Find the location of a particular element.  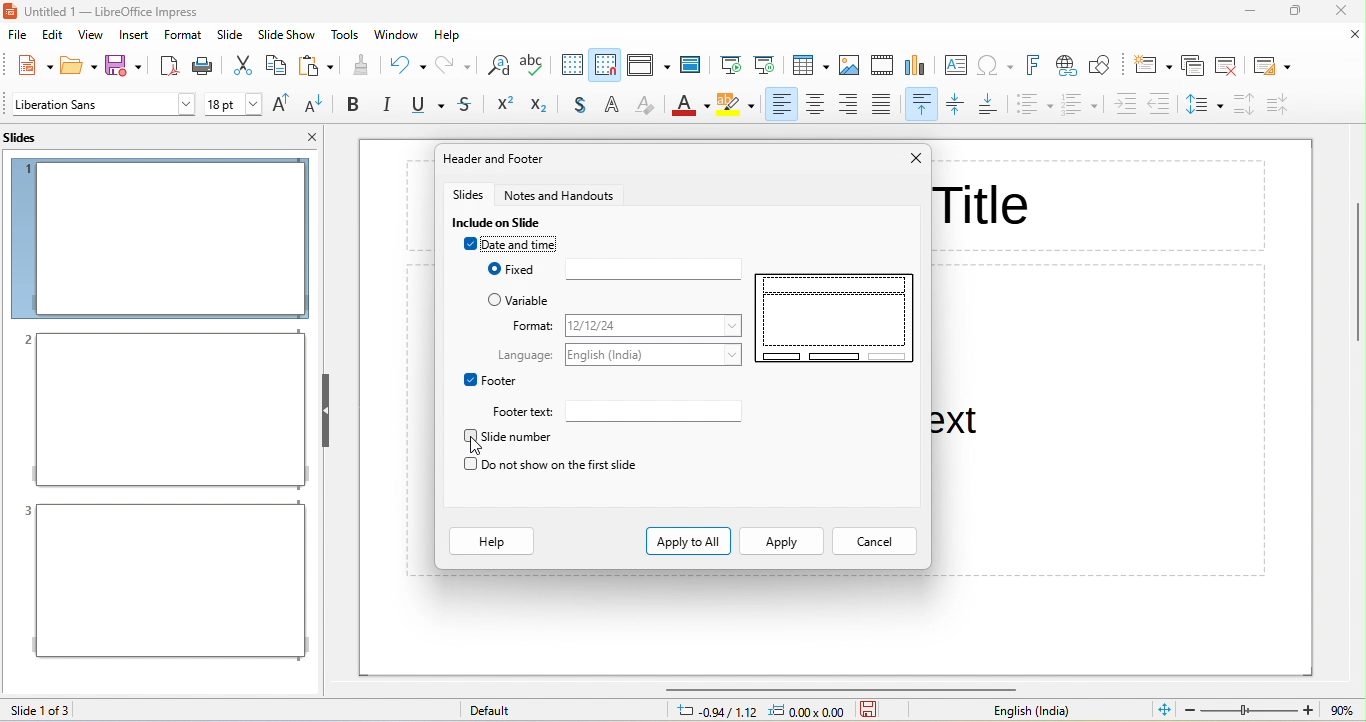

fit slide to current window is located at coordinates (1165, 709).